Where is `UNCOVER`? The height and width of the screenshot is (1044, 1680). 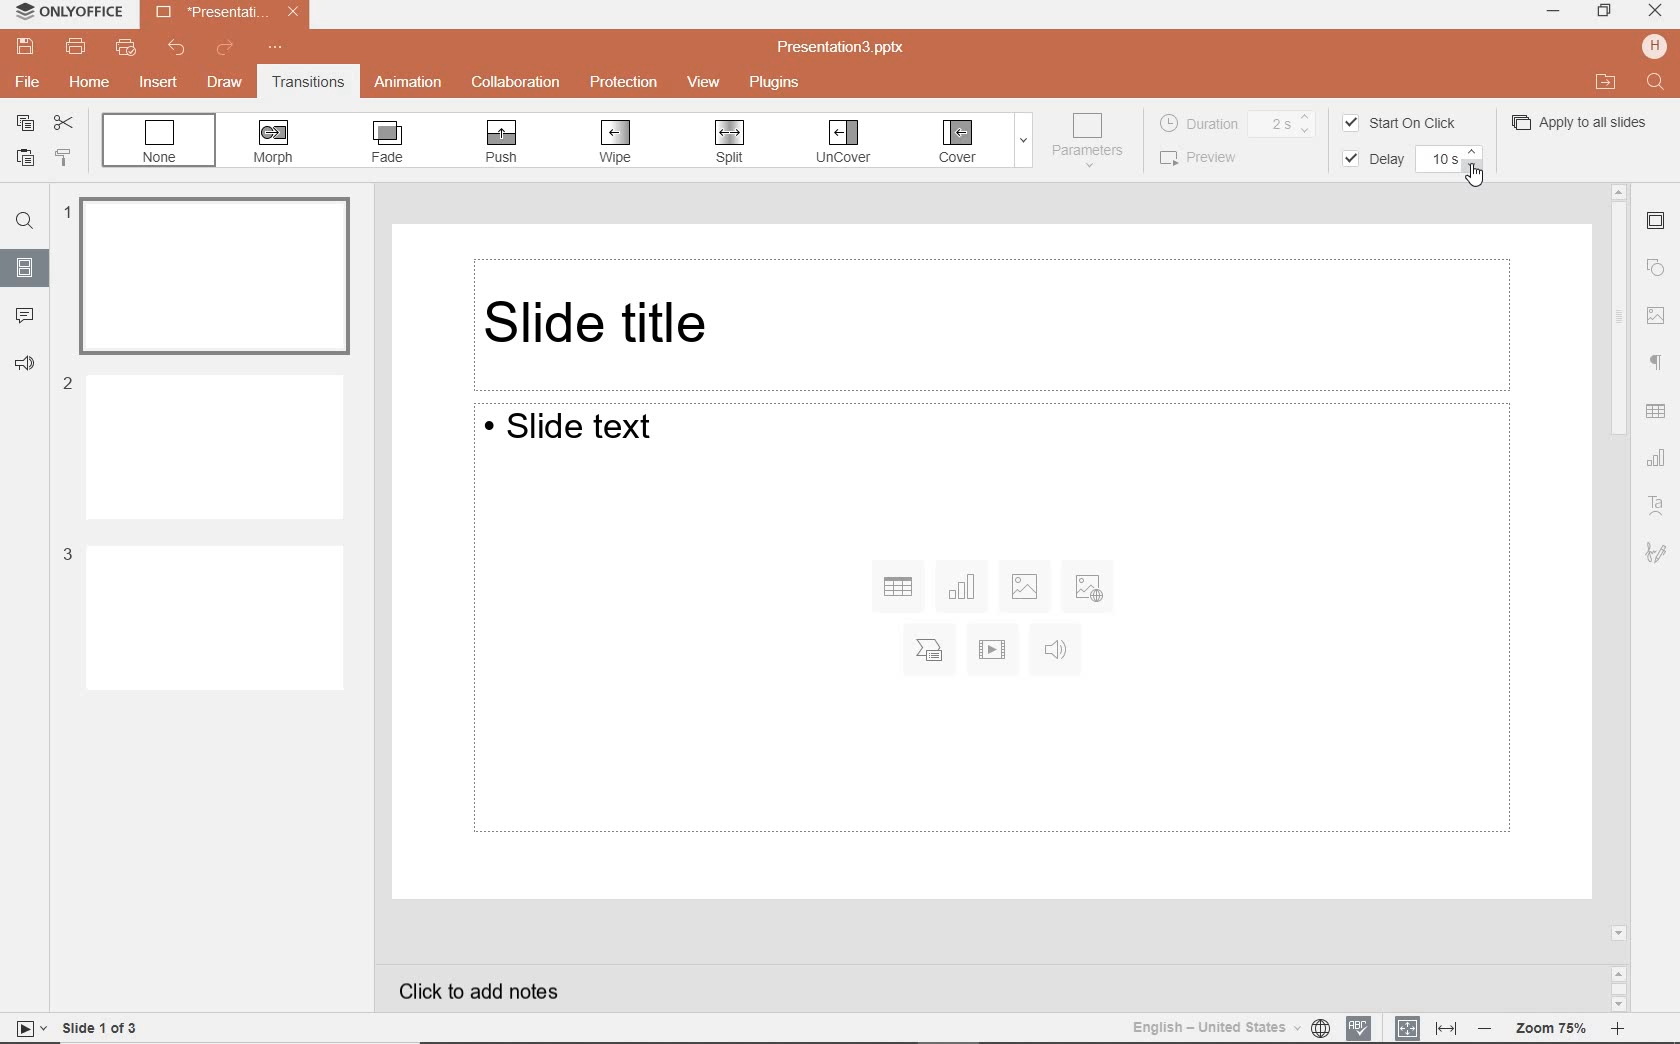 UNCOVER is located at coordinates (842, 145).